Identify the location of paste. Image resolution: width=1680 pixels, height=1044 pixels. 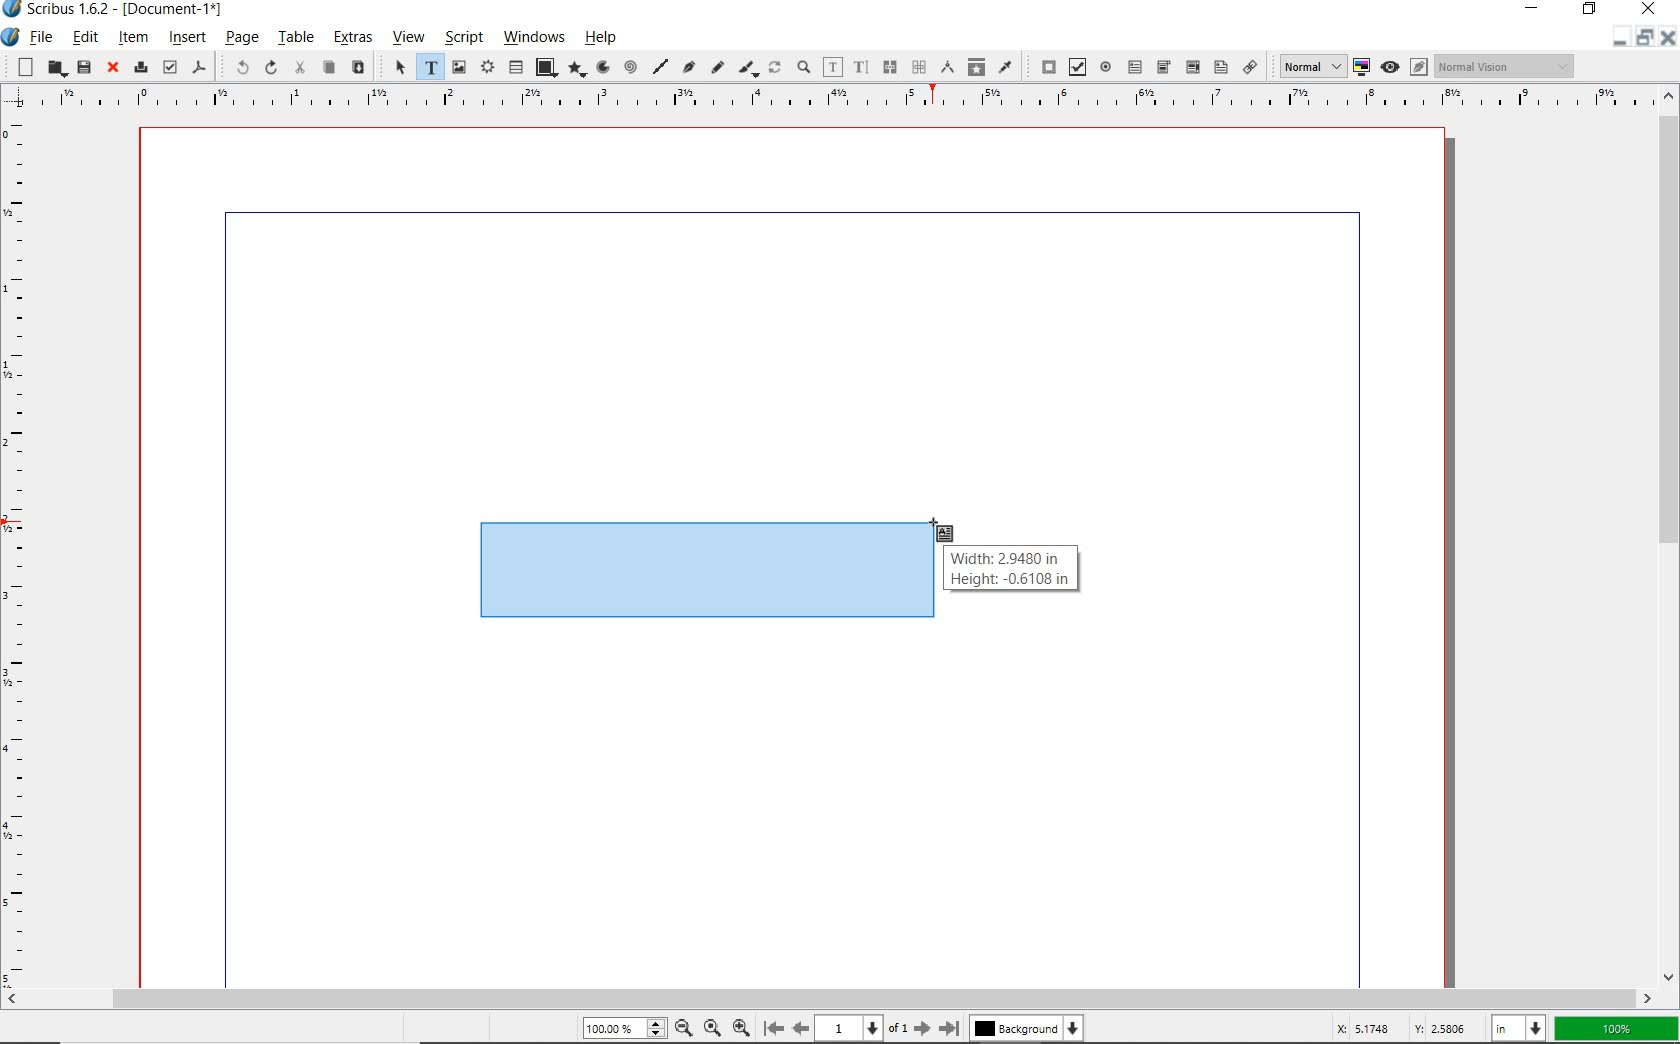
(357, 68).